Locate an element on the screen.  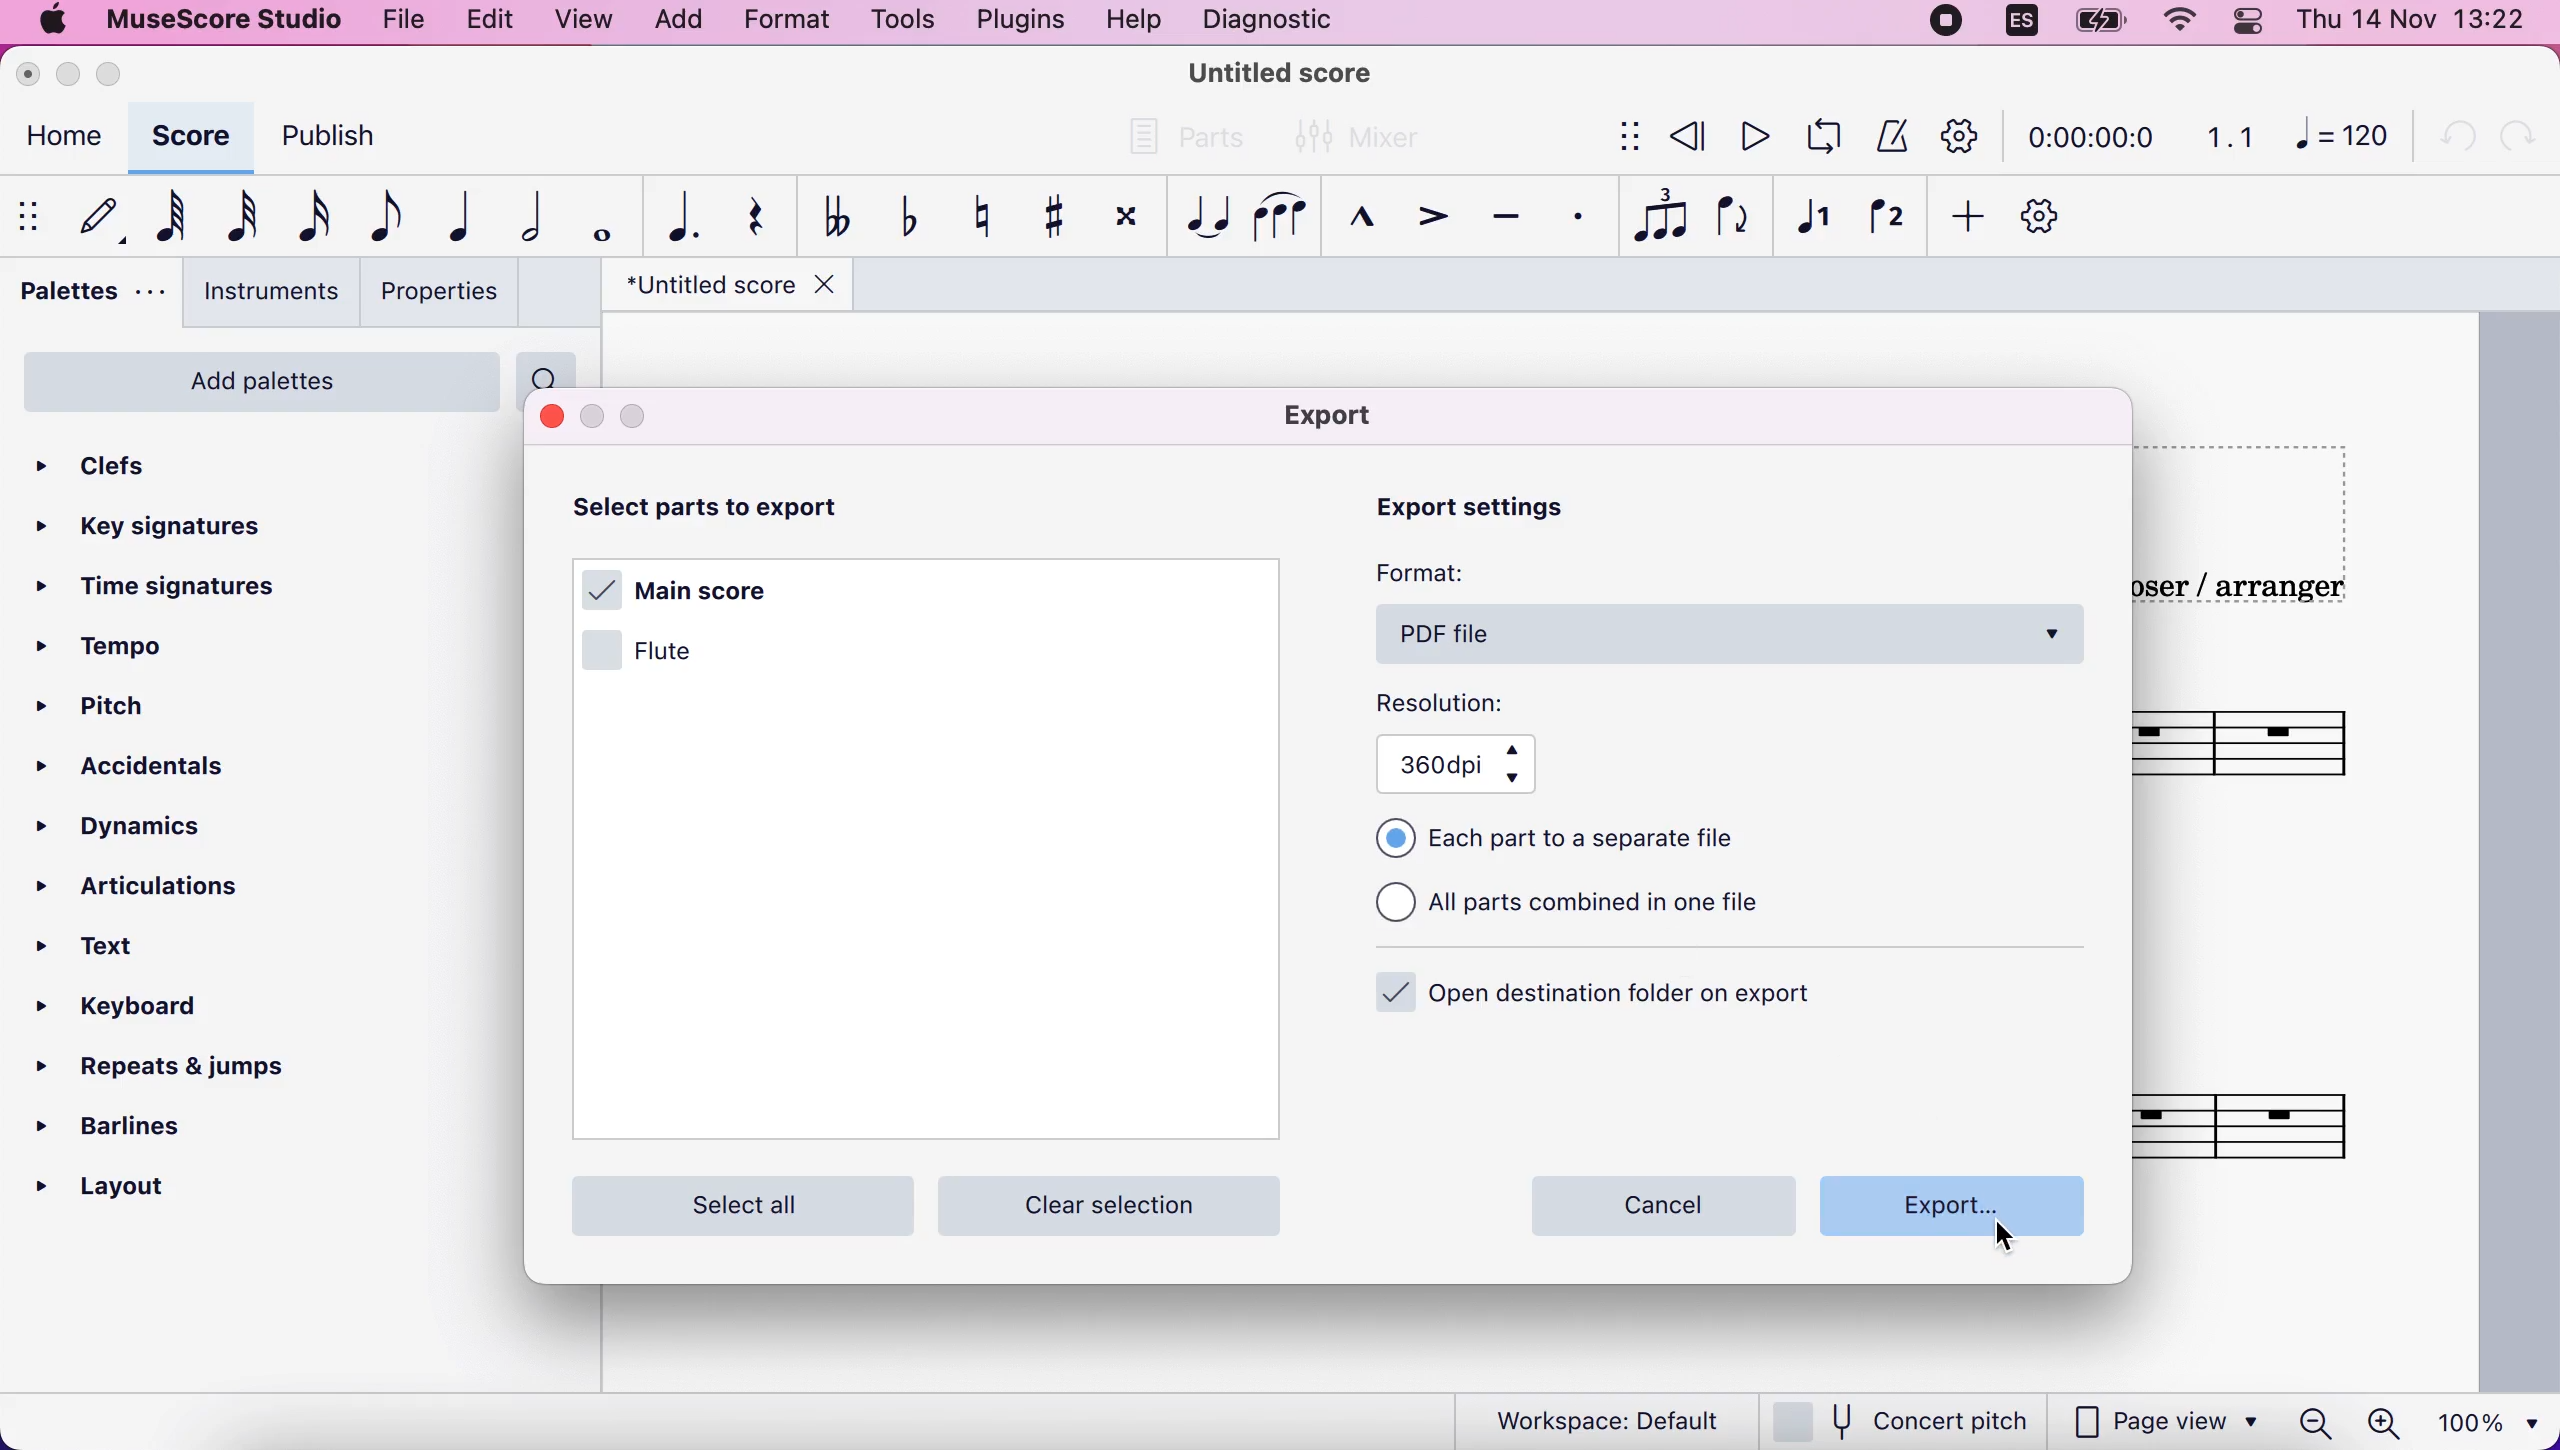
clefs is located at coordinates (125, 466).